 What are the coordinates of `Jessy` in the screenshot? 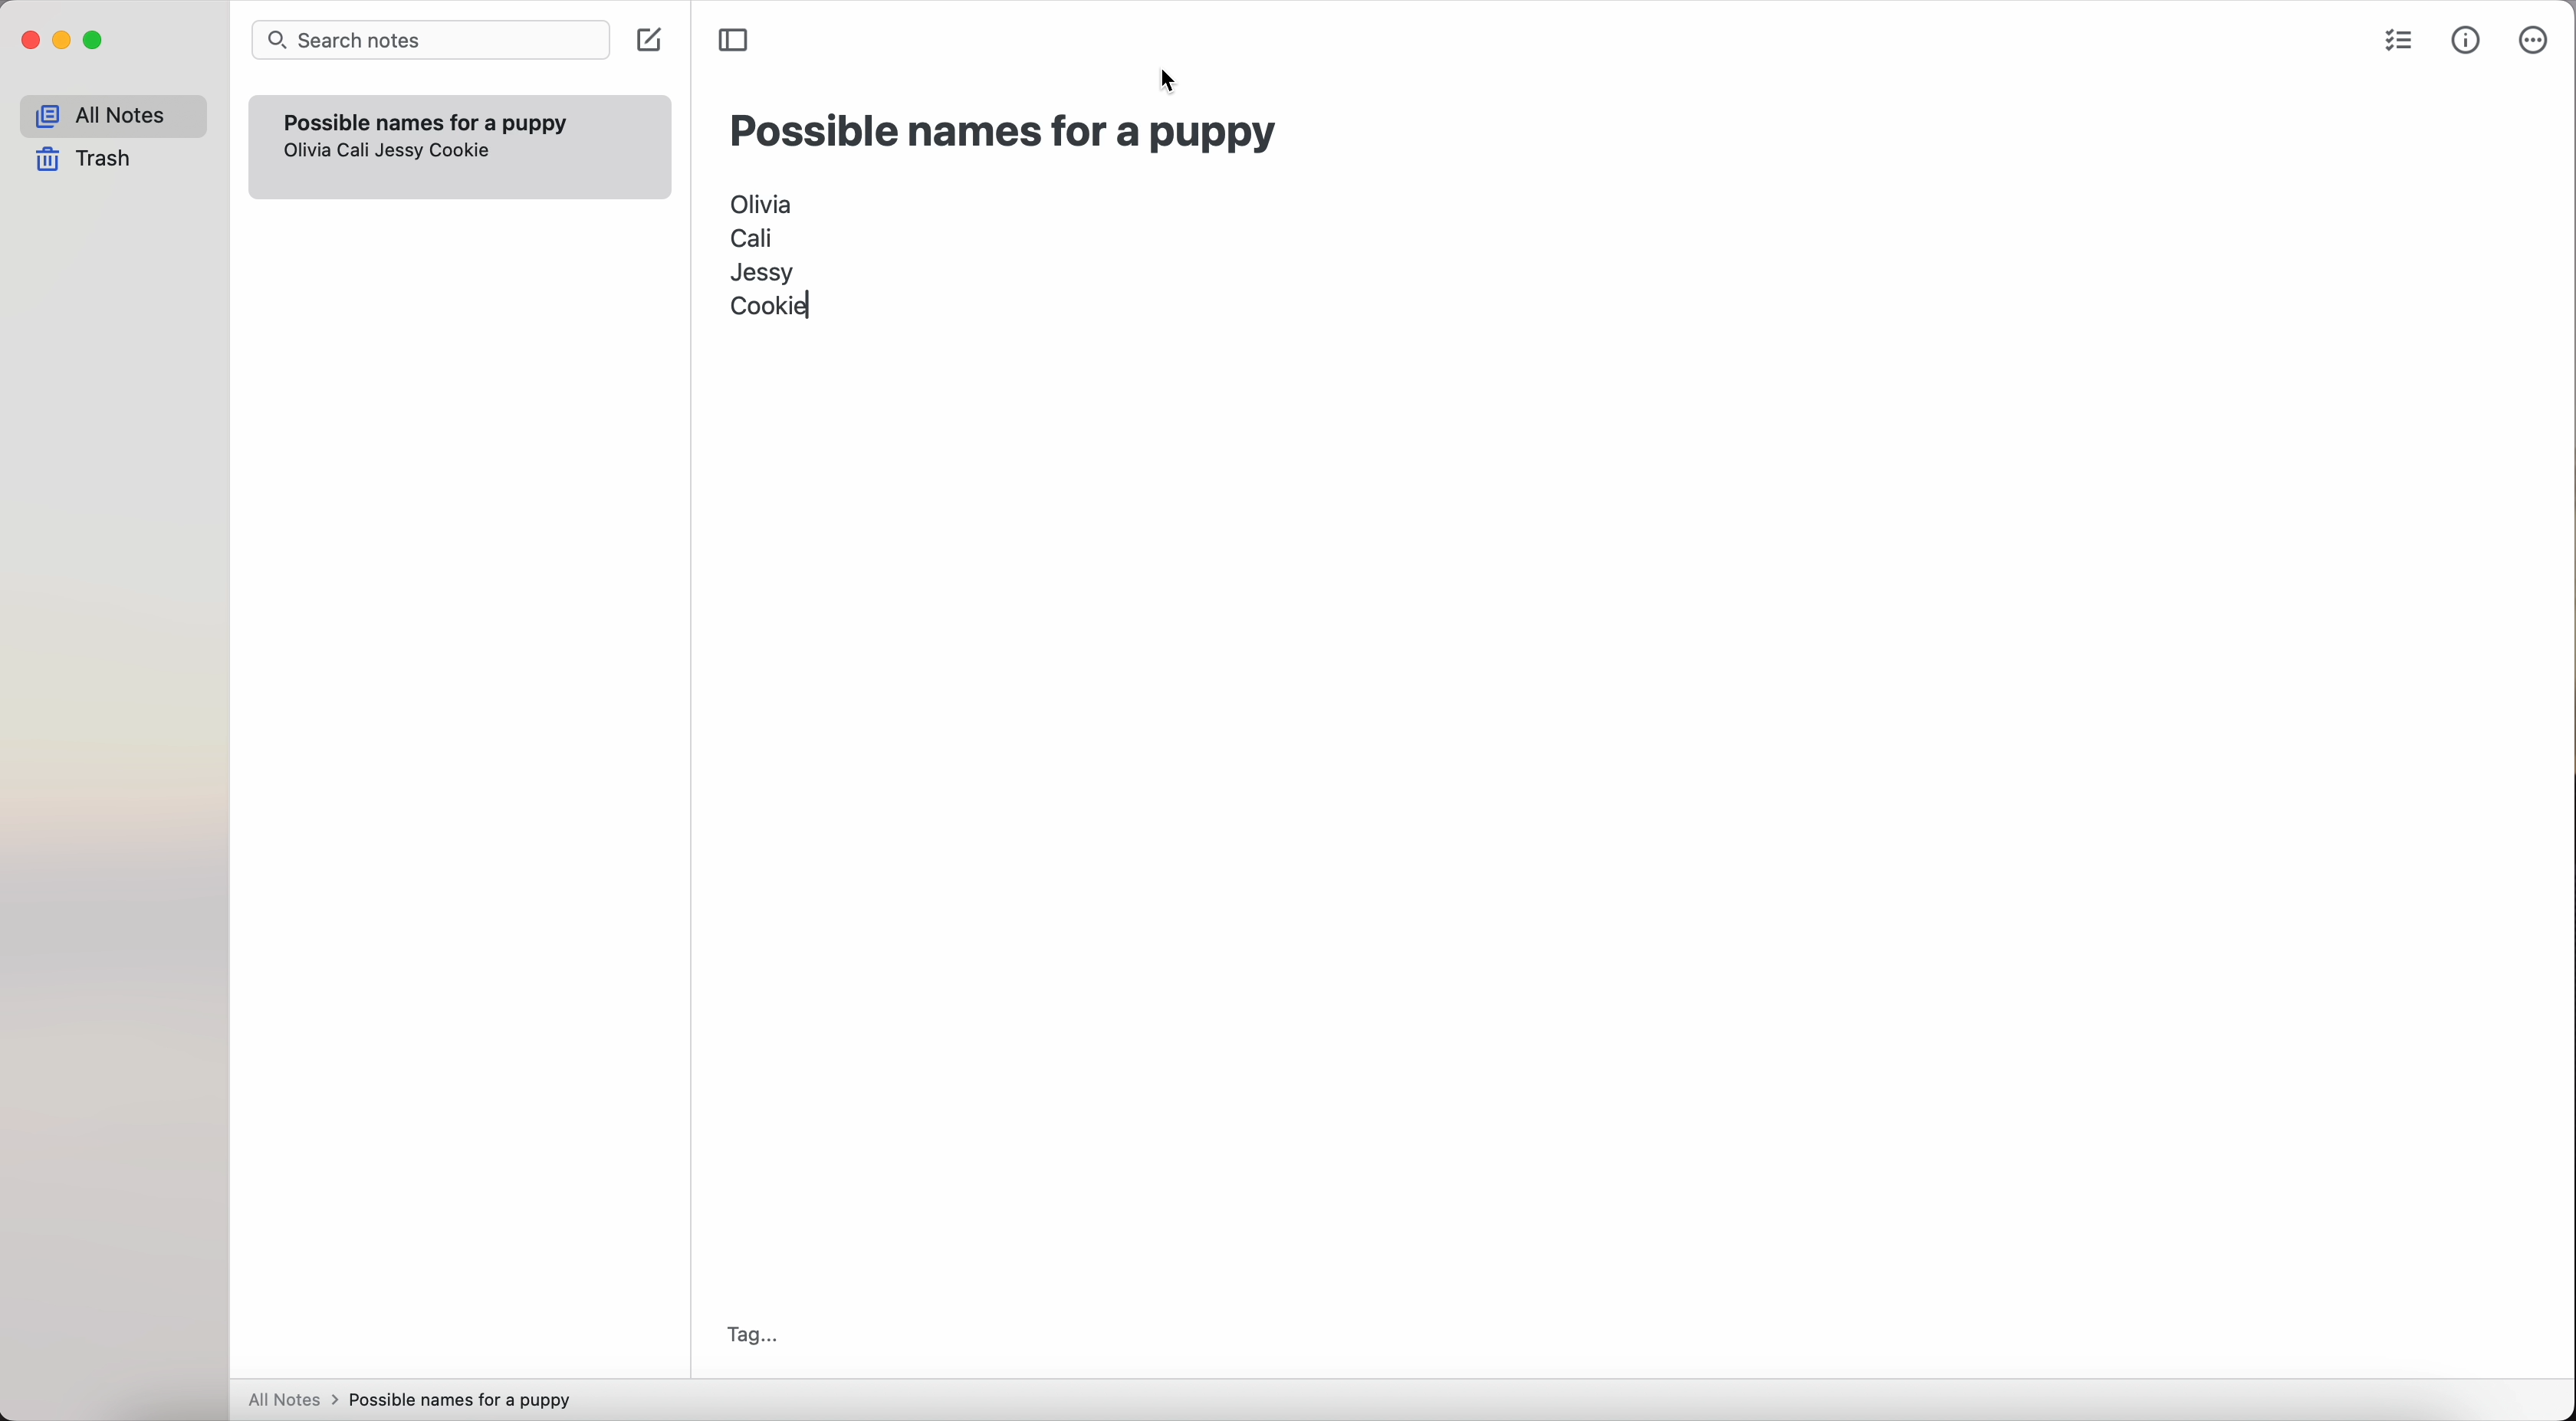 It's located at (762, 269).